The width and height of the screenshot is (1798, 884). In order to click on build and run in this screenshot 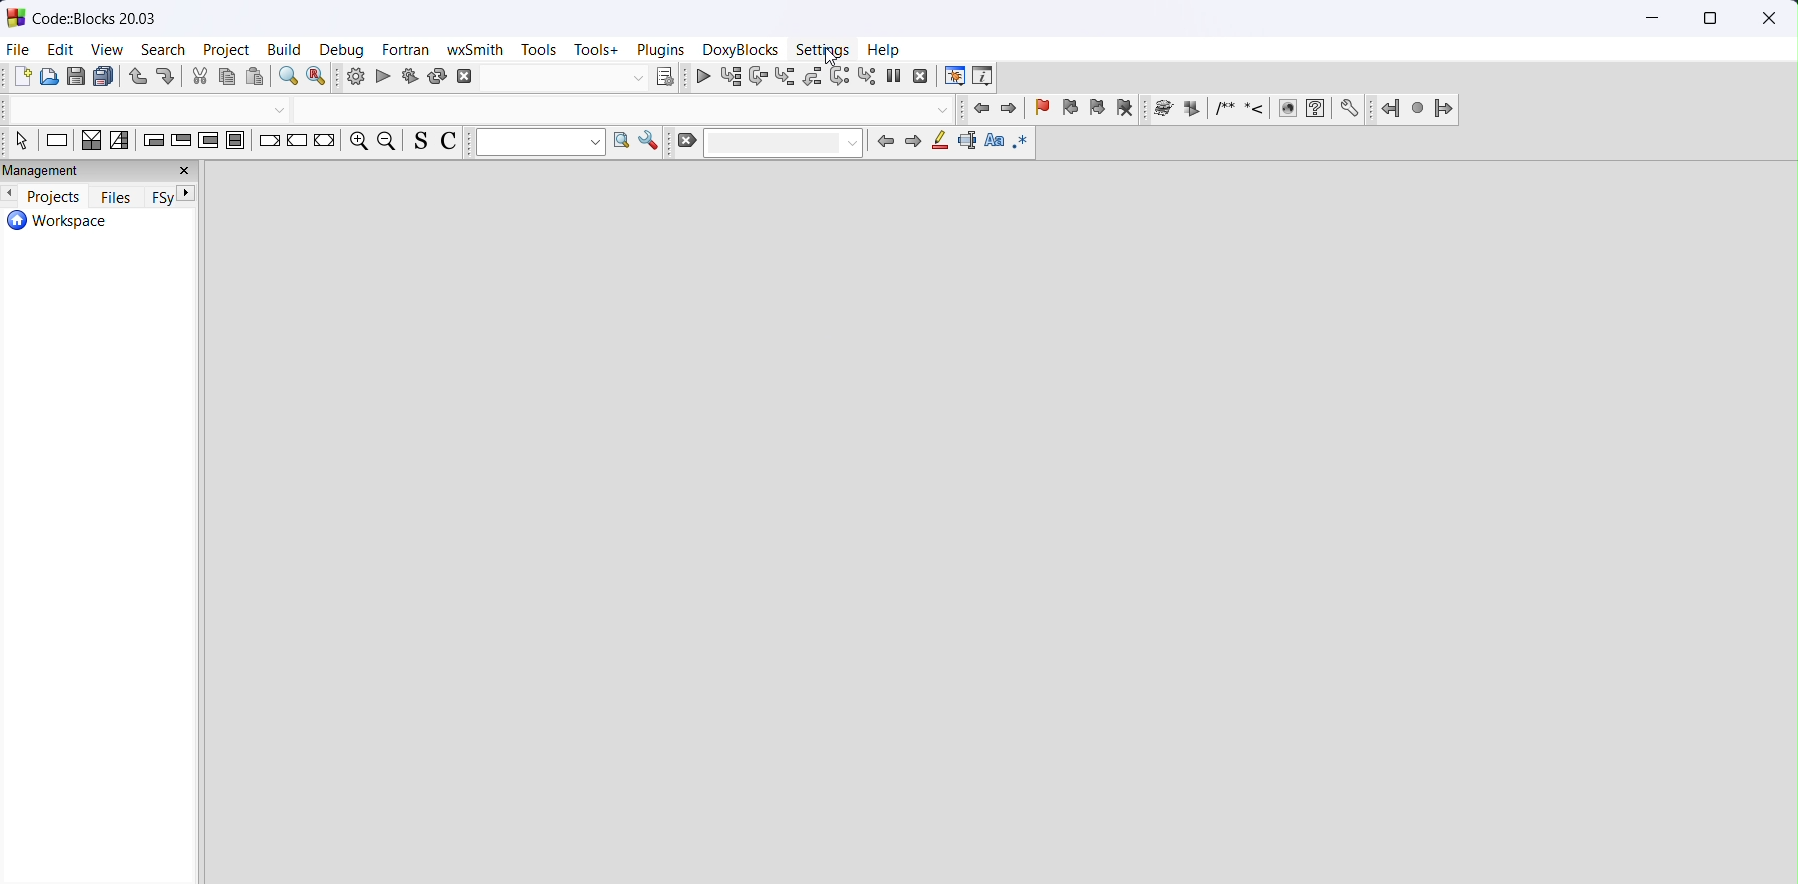, I will do `click(412, 77)`.